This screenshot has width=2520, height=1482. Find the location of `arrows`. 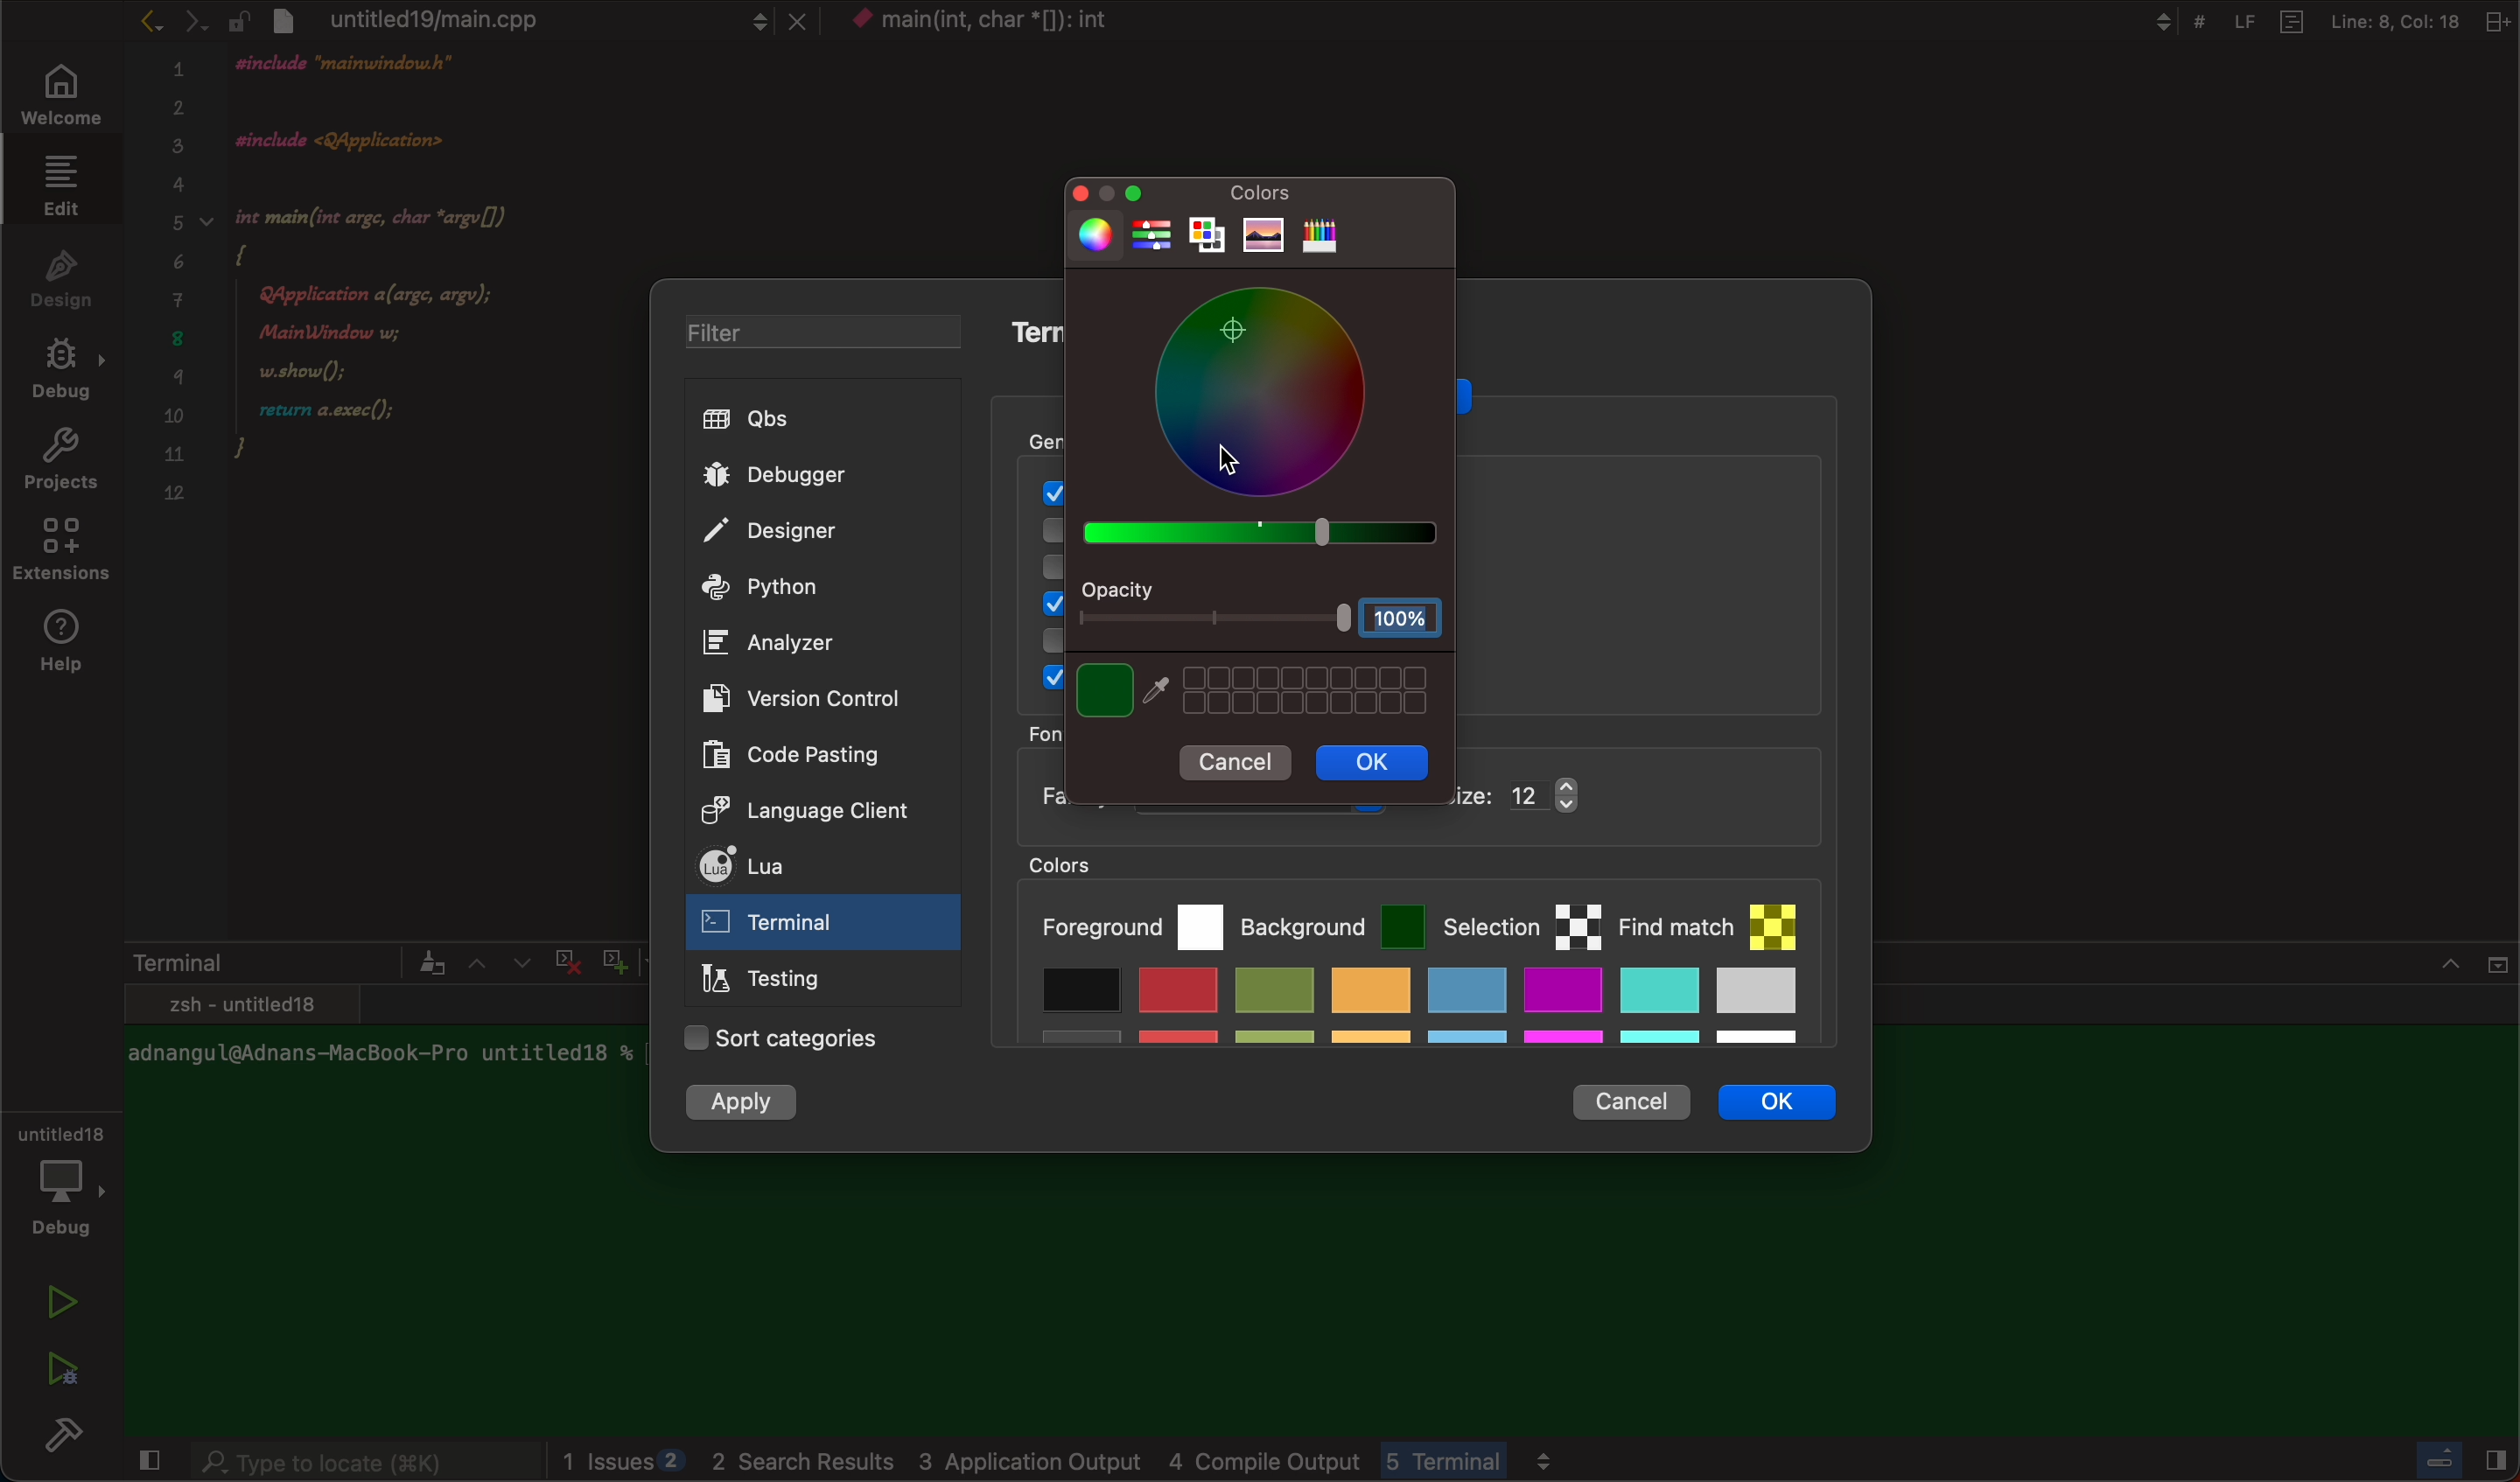

arrows is located at coordinates (171, 20).